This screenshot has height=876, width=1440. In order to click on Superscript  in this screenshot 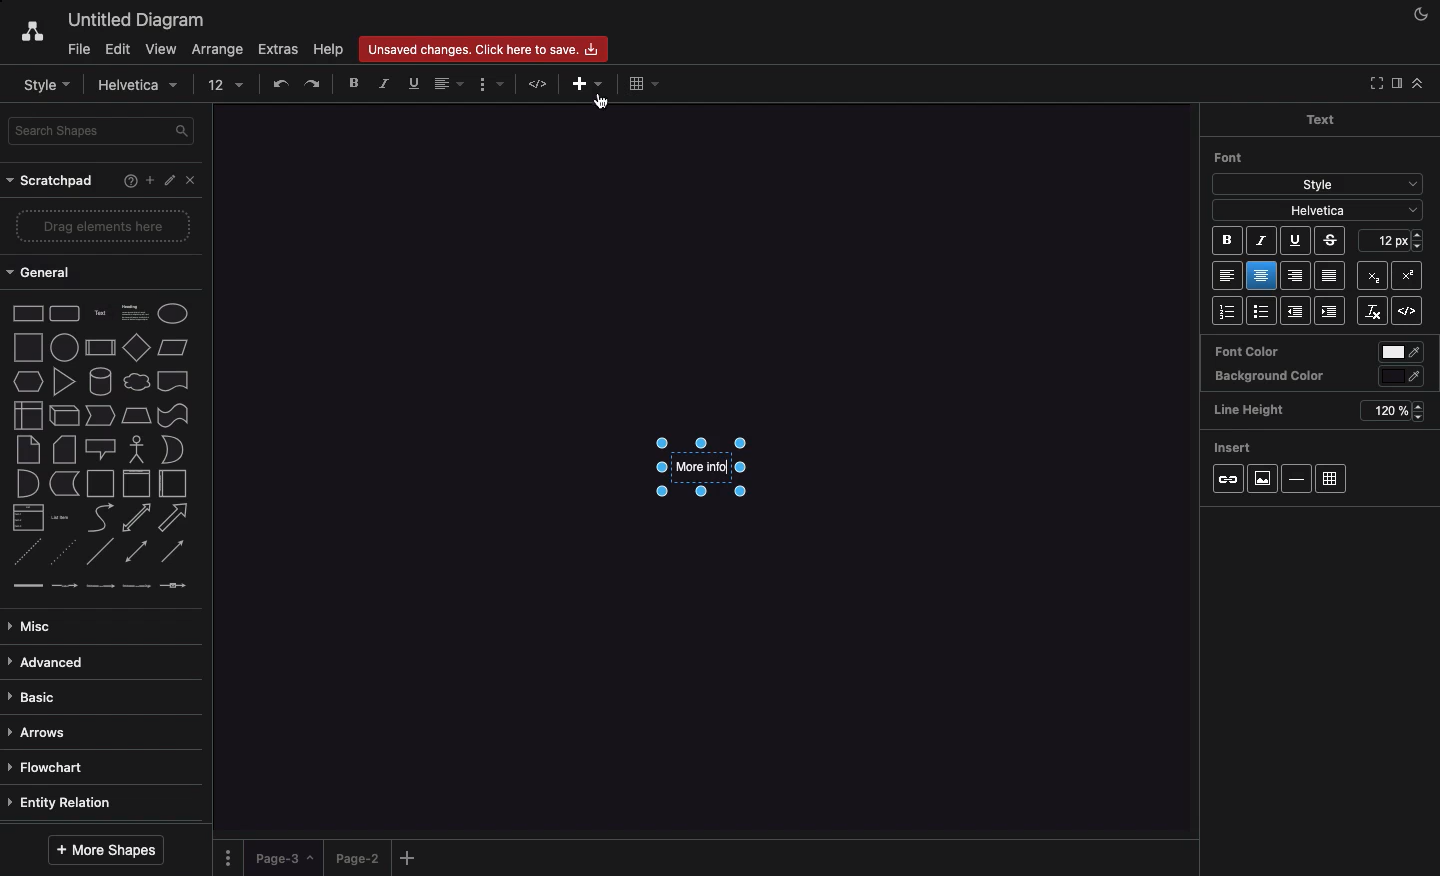, I will do `click(1371, 273)`.